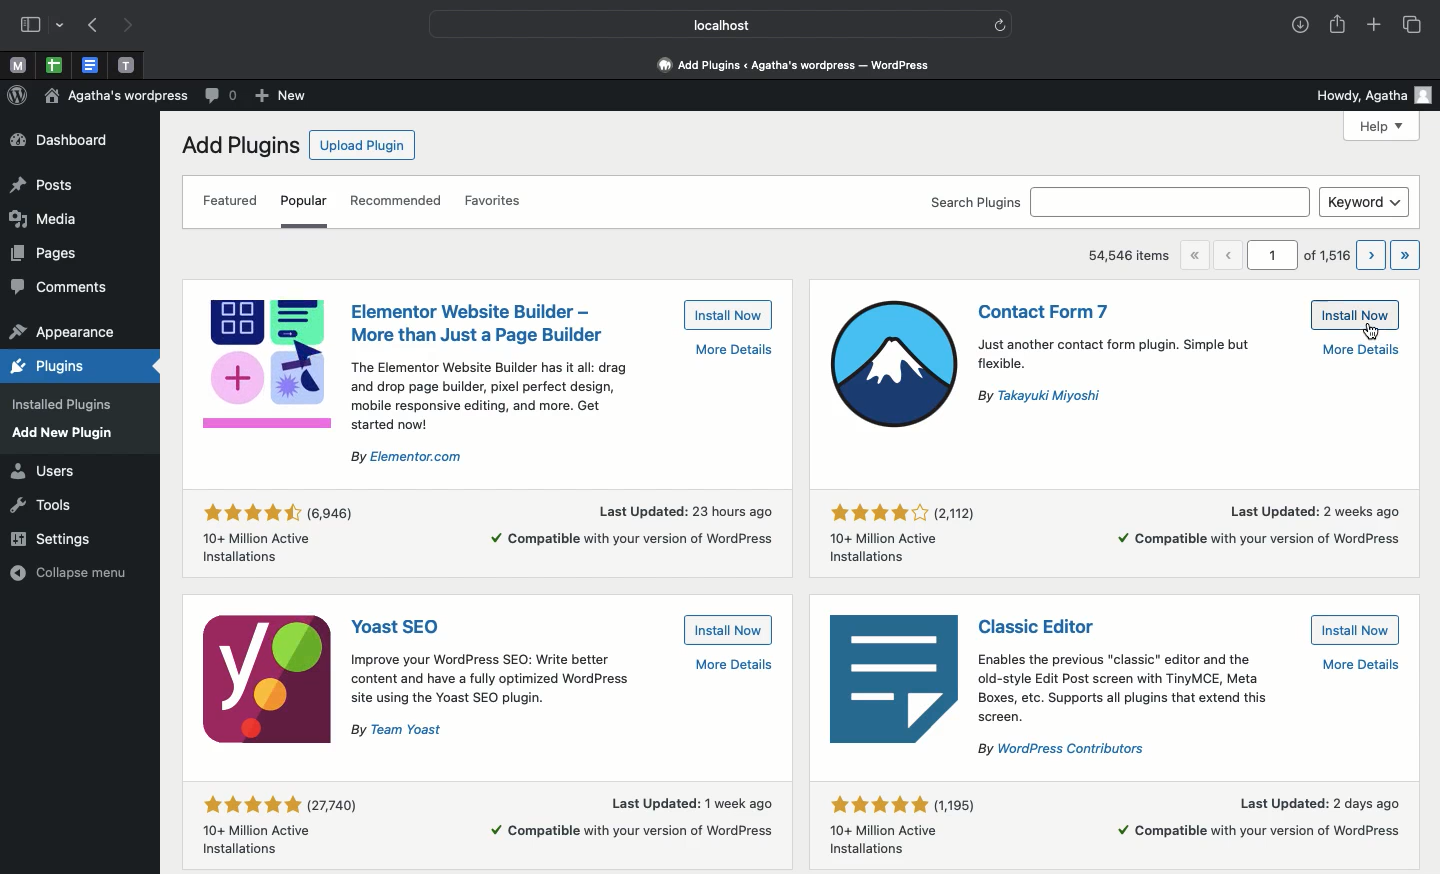 This screenshot has height=874, width=1440. I want to click on Icon, so click(265, 679).